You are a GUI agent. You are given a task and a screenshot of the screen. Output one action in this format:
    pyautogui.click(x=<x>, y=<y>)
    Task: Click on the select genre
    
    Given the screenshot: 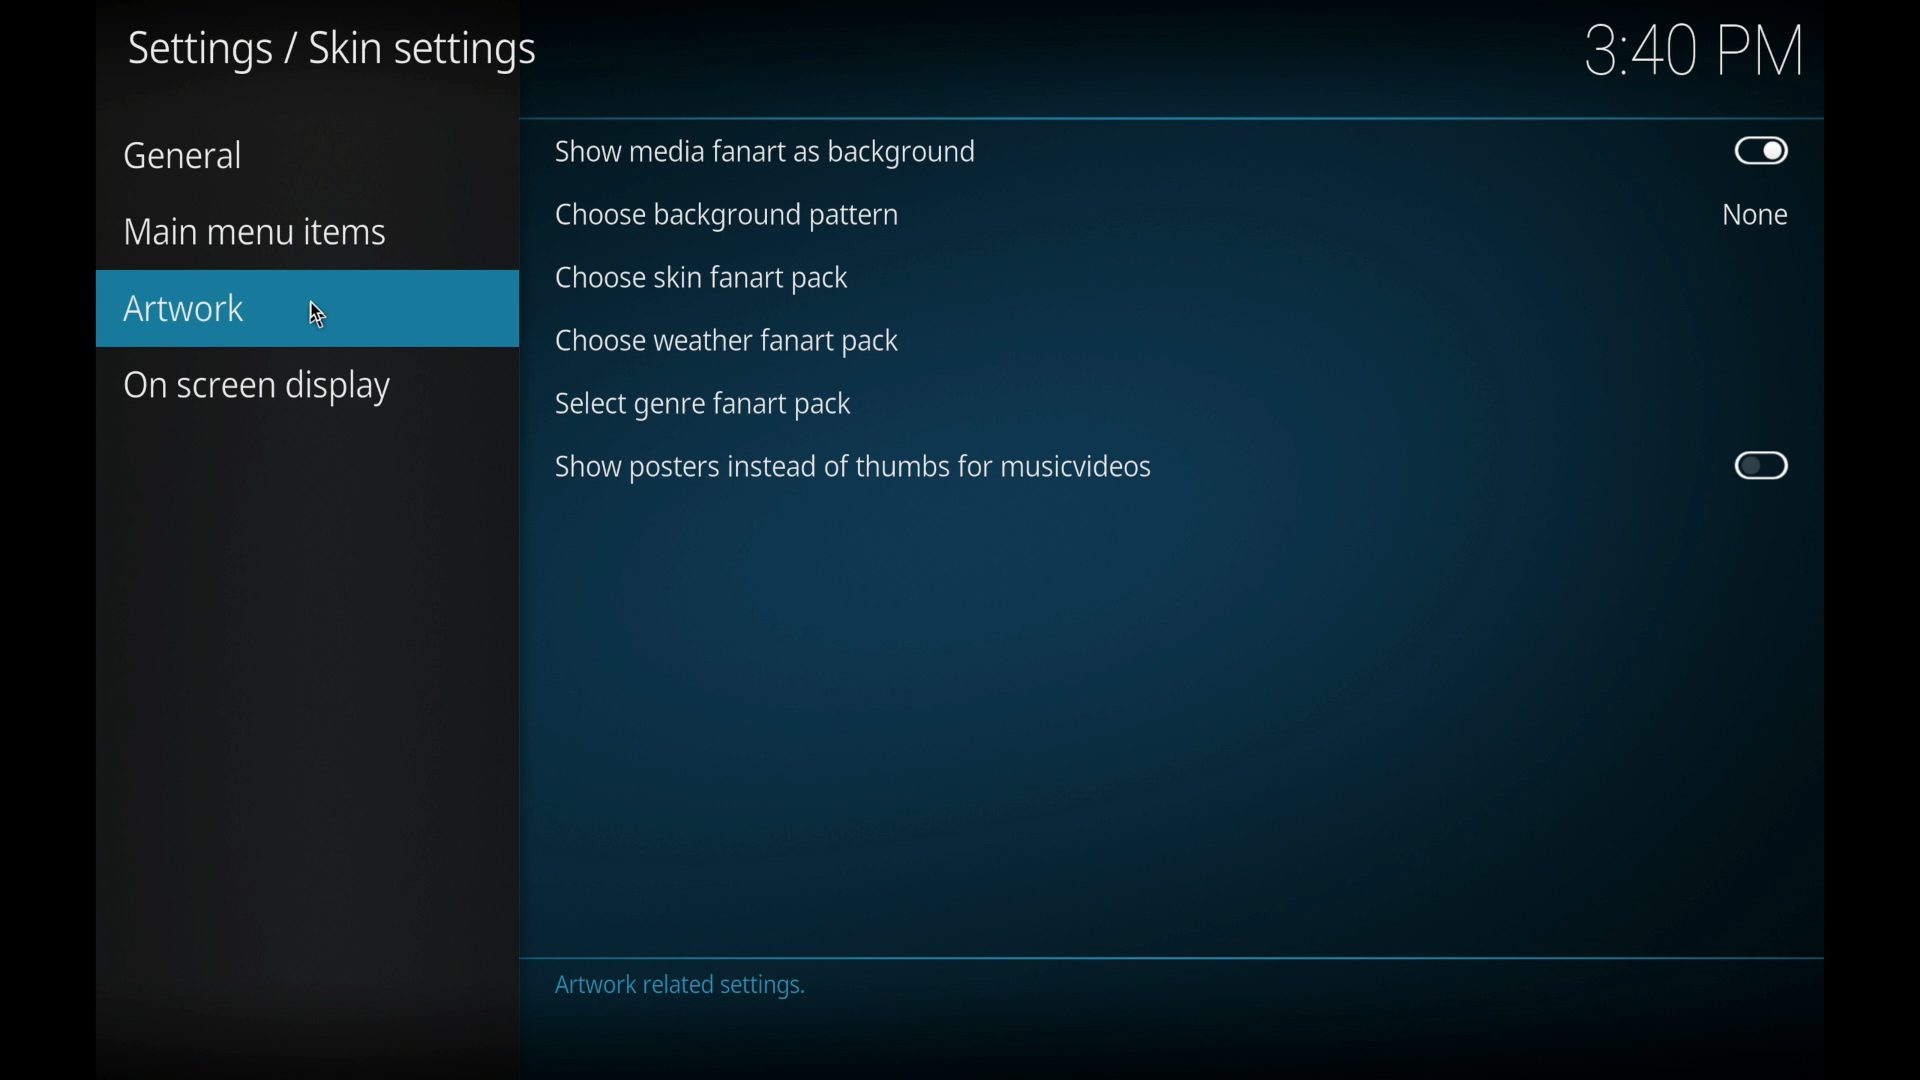 What is the action you would take?
    pyautogui.click(x=706, y=406)
    